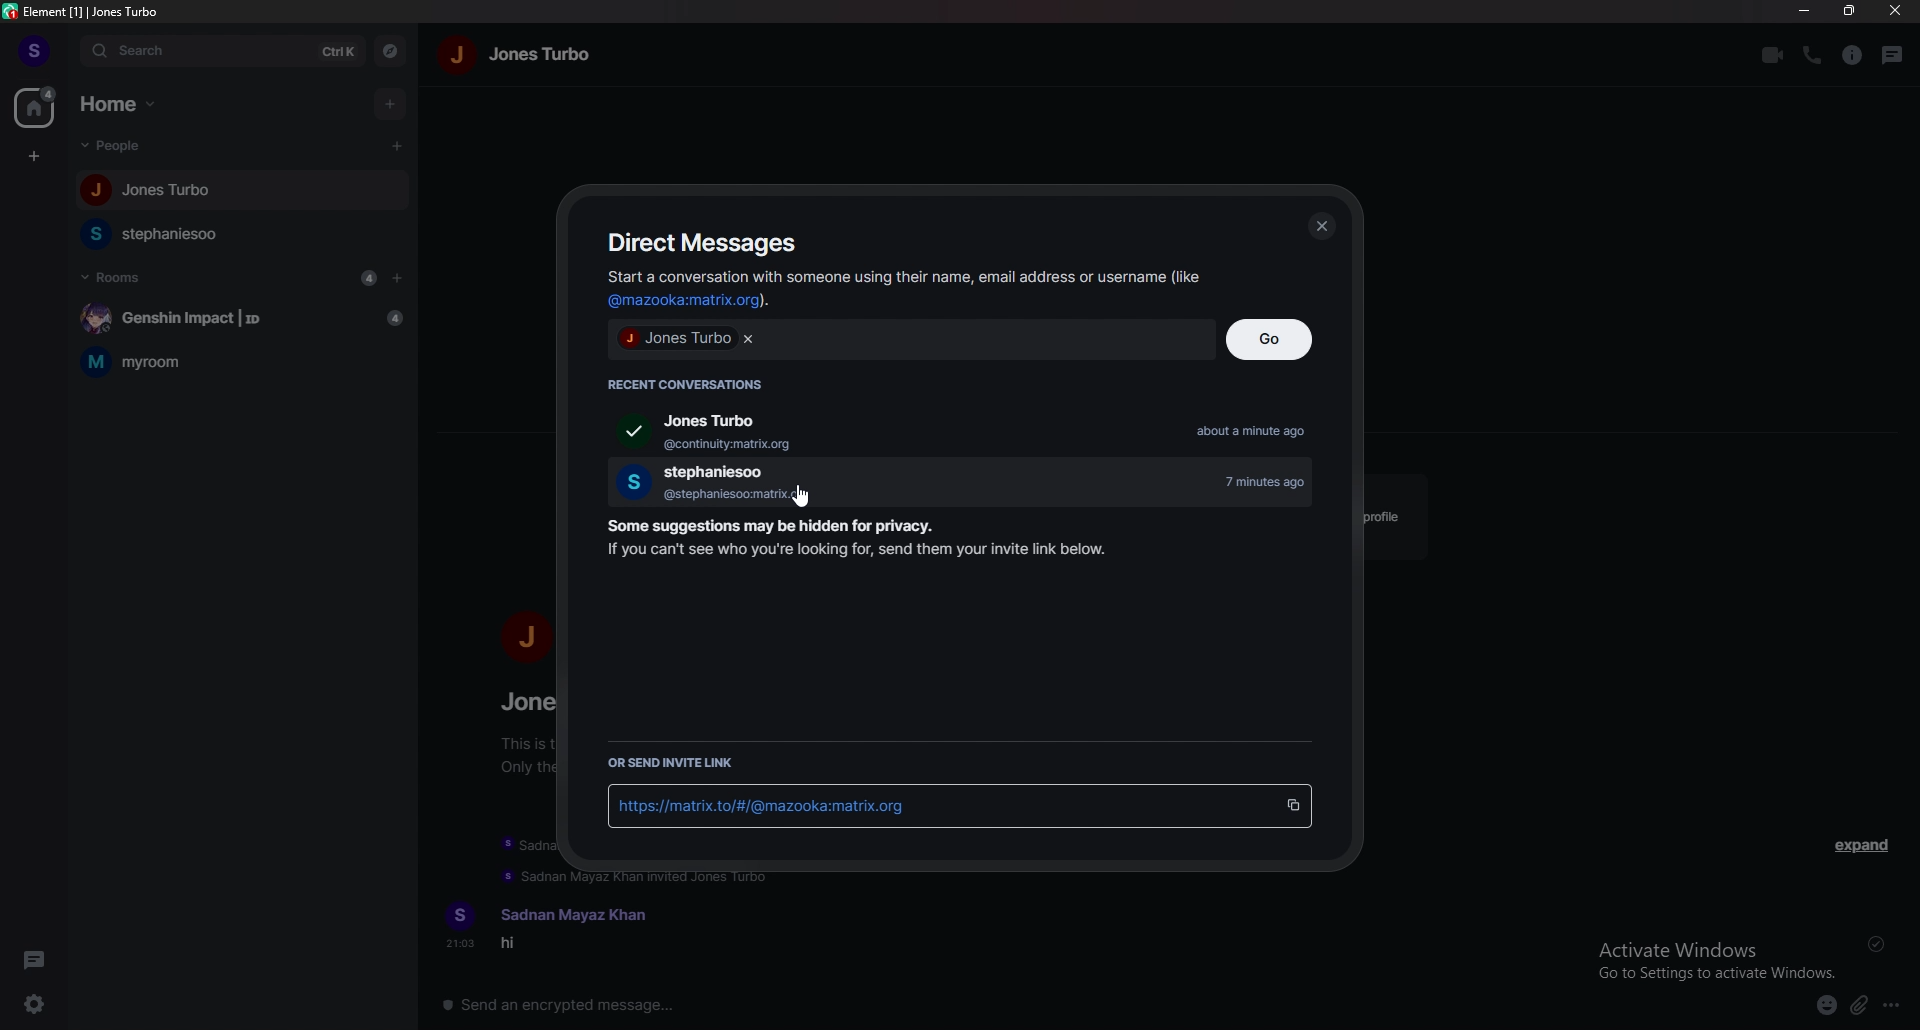  What do you see at coordinates (125, 104) in the screenshot?
I see `home` at bounding box center [125, 104].